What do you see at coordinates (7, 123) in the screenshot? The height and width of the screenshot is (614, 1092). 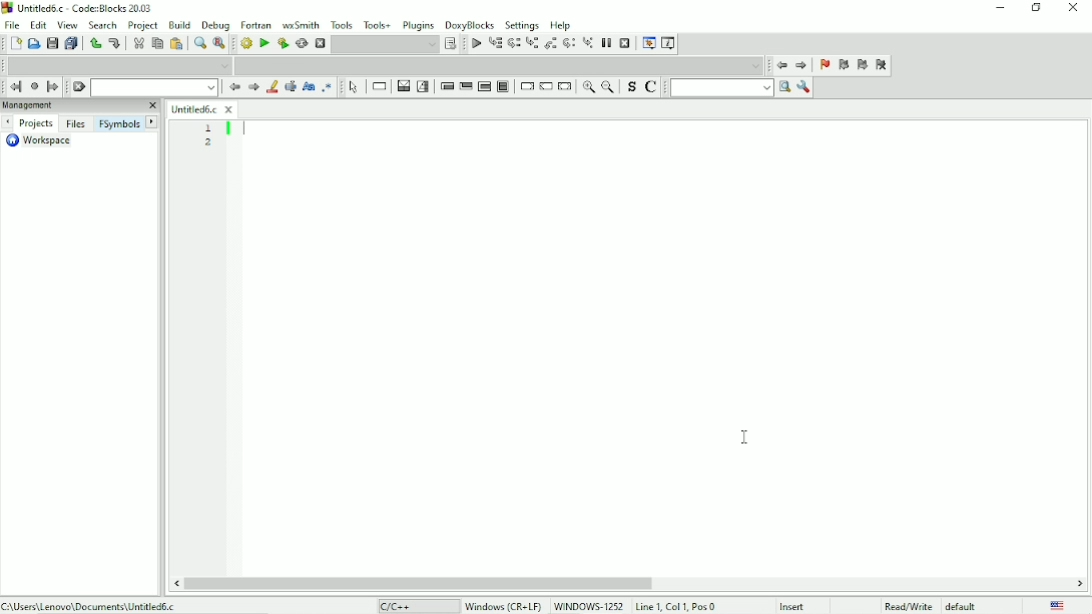 I see `Prev` at bounding box center [7, 123].